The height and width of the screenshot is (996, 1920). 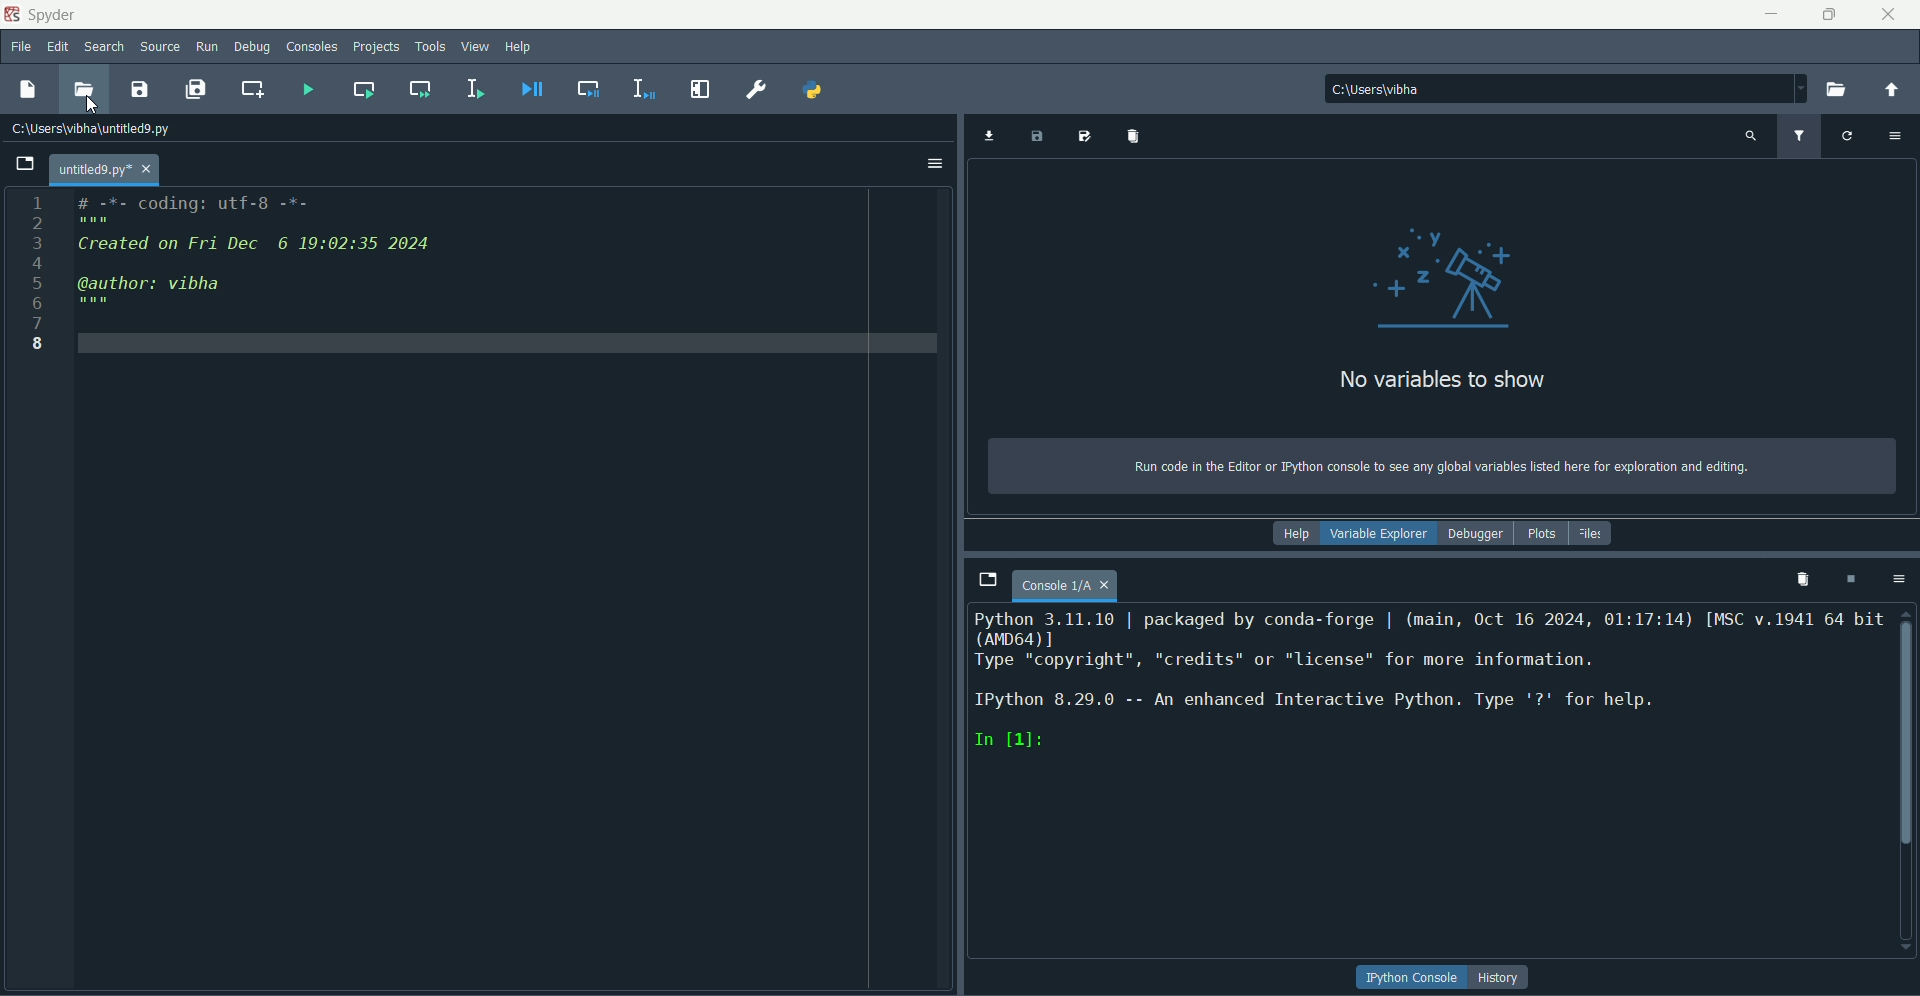 What do you see at coordinates (22, 47) in the screenshot?
I see `file` at bounding box center [22, 47].